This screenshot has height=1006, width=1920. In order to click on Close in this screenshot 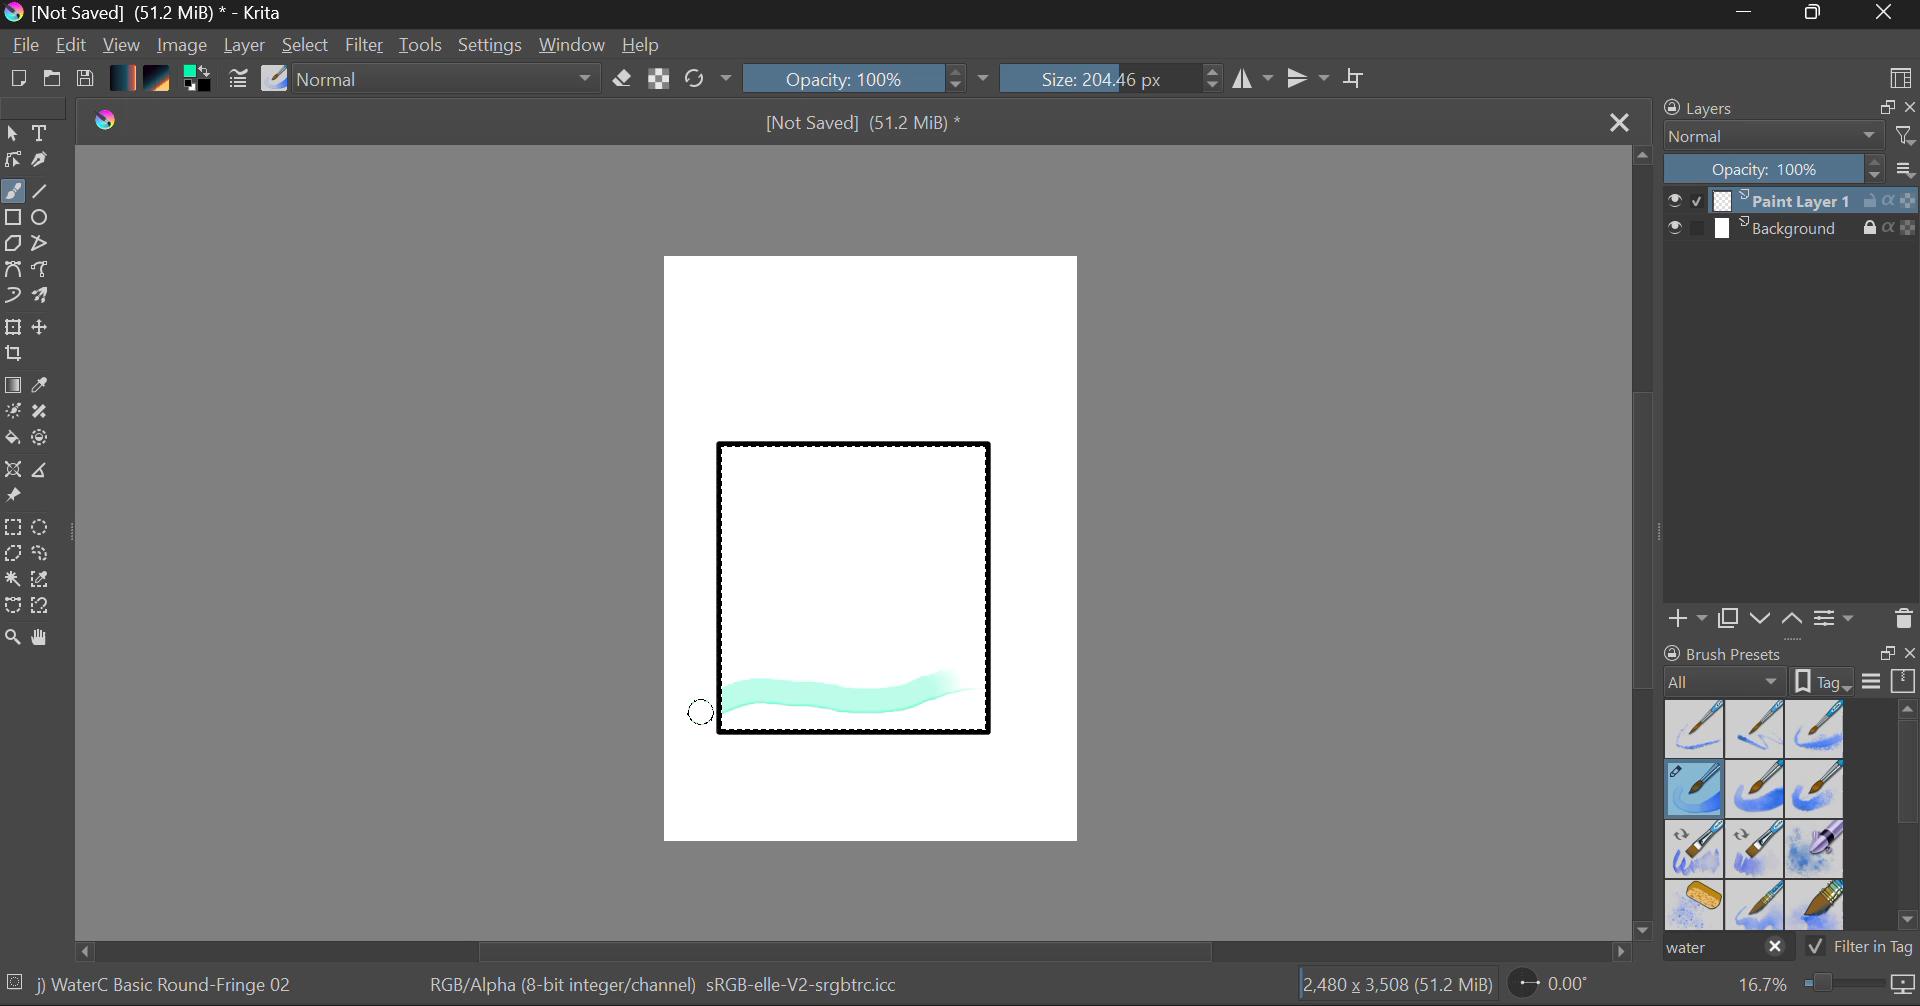, I will do `click(1622, 121)`.